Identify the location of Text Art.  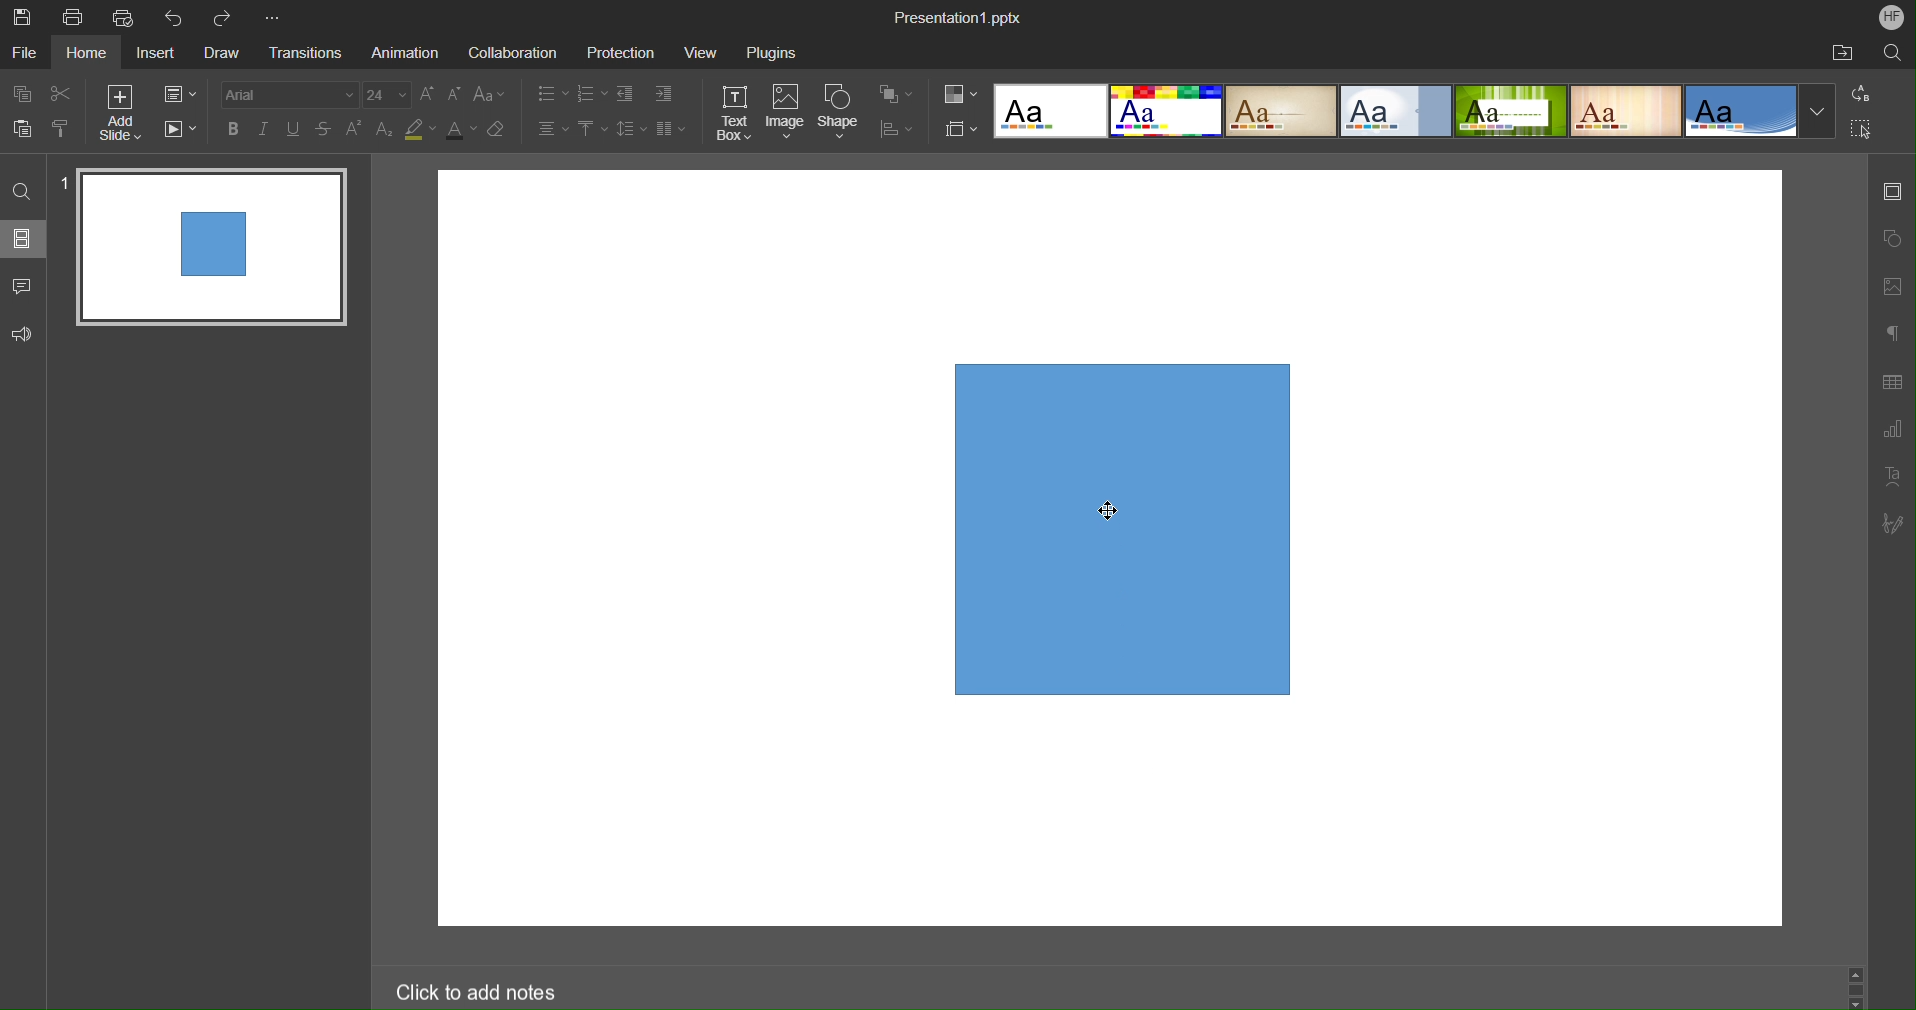
(1892, 477).